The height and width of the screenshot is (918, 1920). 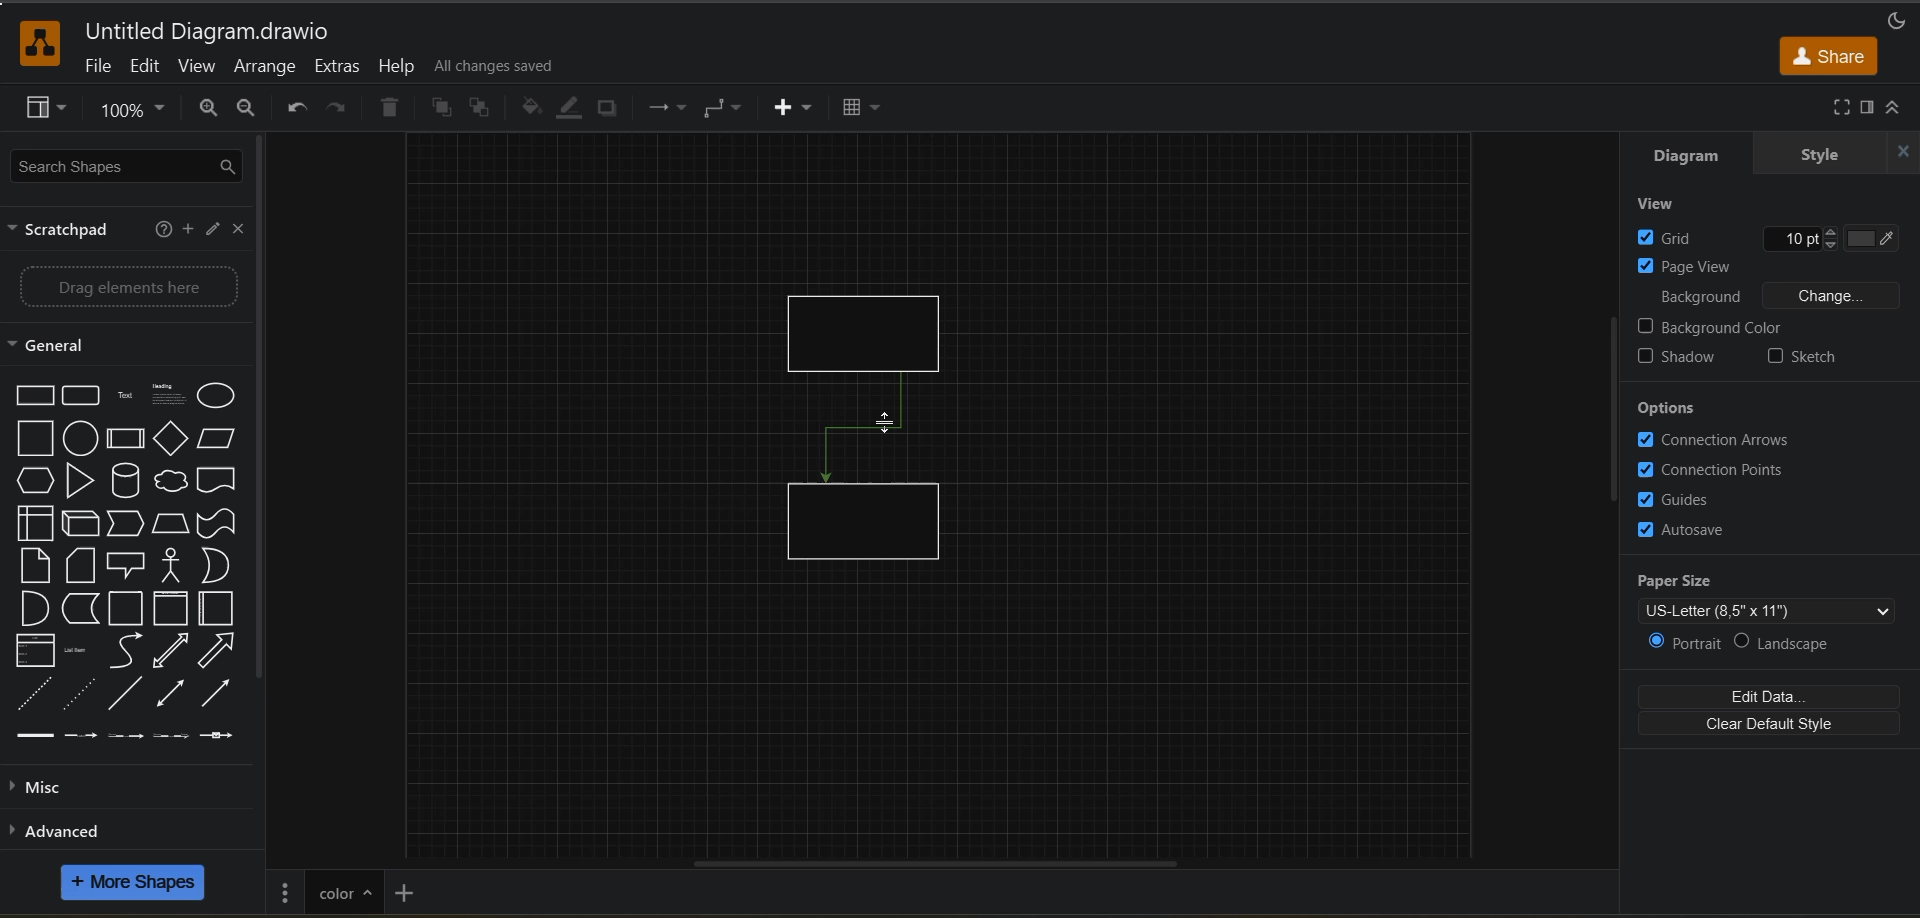 What do you see at coordinates (130, 525) in the screenshot?
I see `Step` at bounding box center [130, 525].